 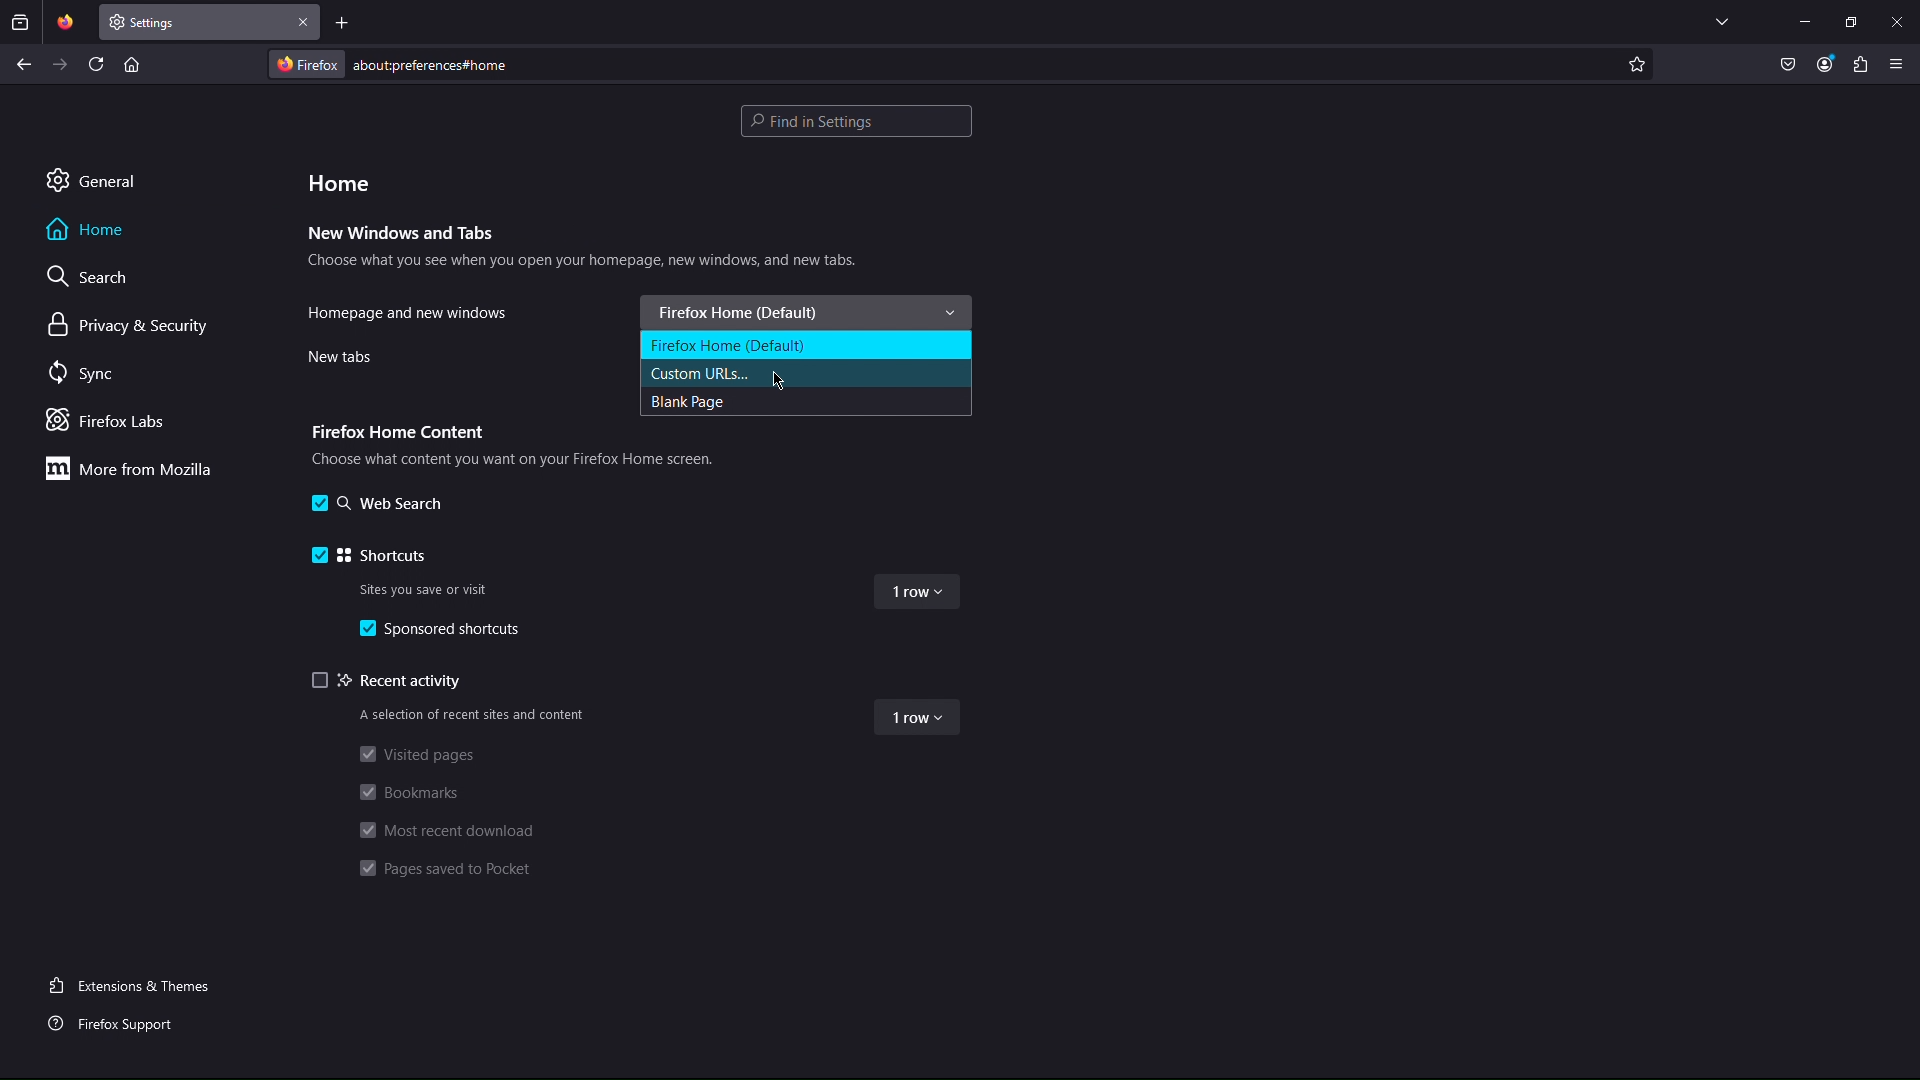 What do you see at coordinates (805, 312) in the screenshot?
I see `Firefox Home (Default)` at bounding box center [805, 312].